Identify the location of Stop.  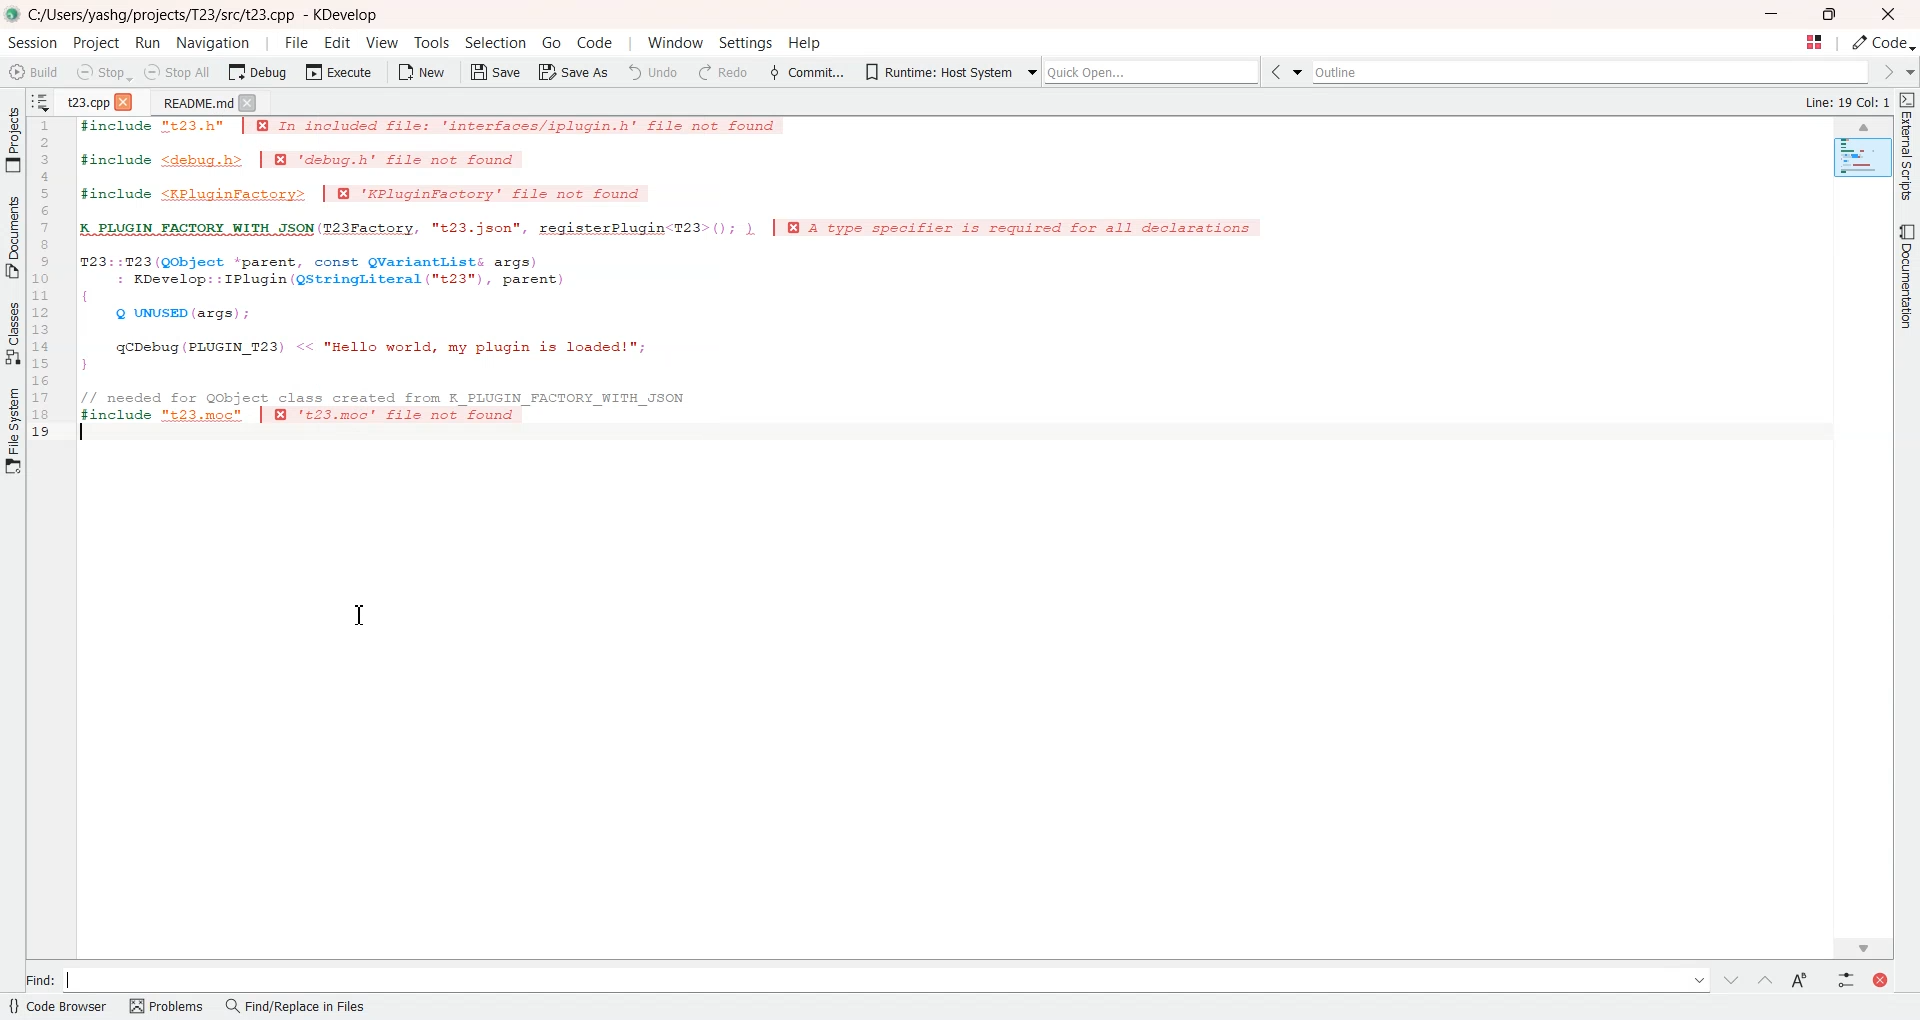
(103, 72).